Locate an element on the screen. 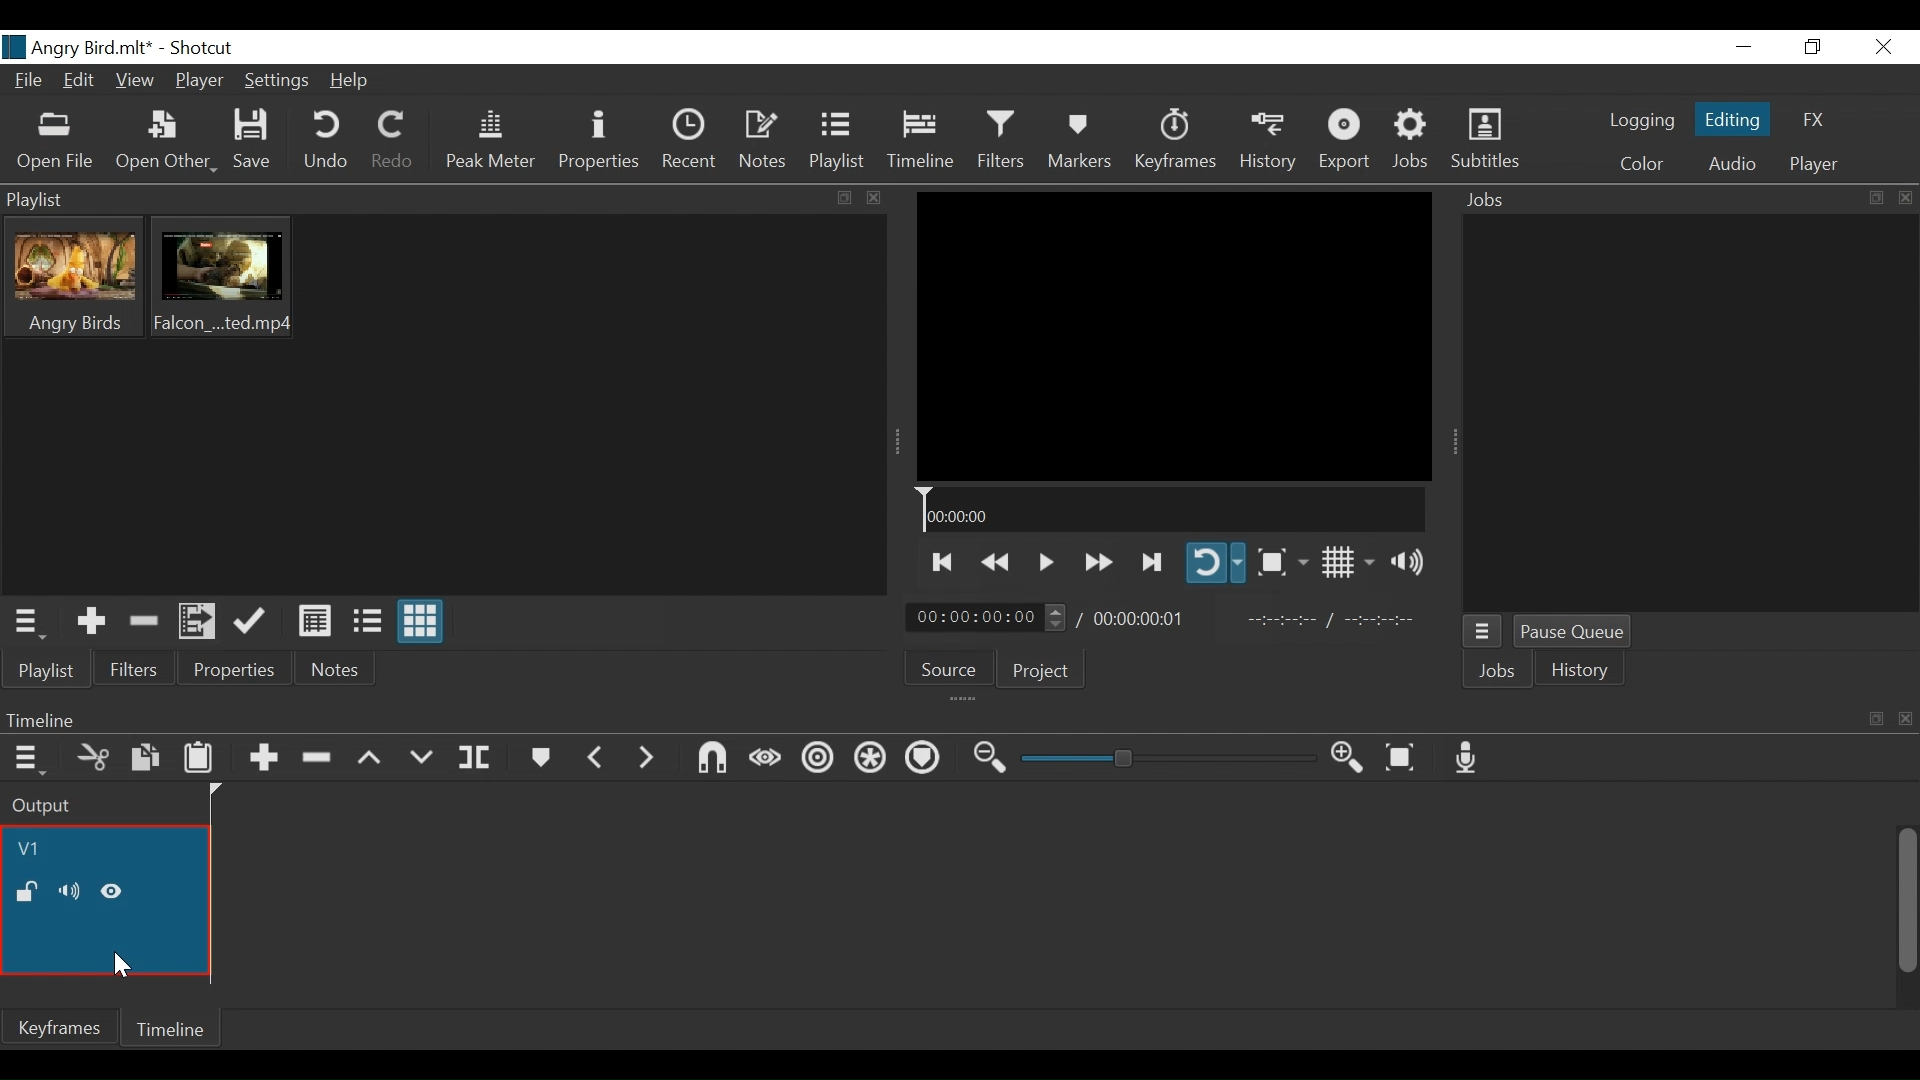 This screenshot has width=1920, height=1080. Redo is located at coordinates (393, 142).